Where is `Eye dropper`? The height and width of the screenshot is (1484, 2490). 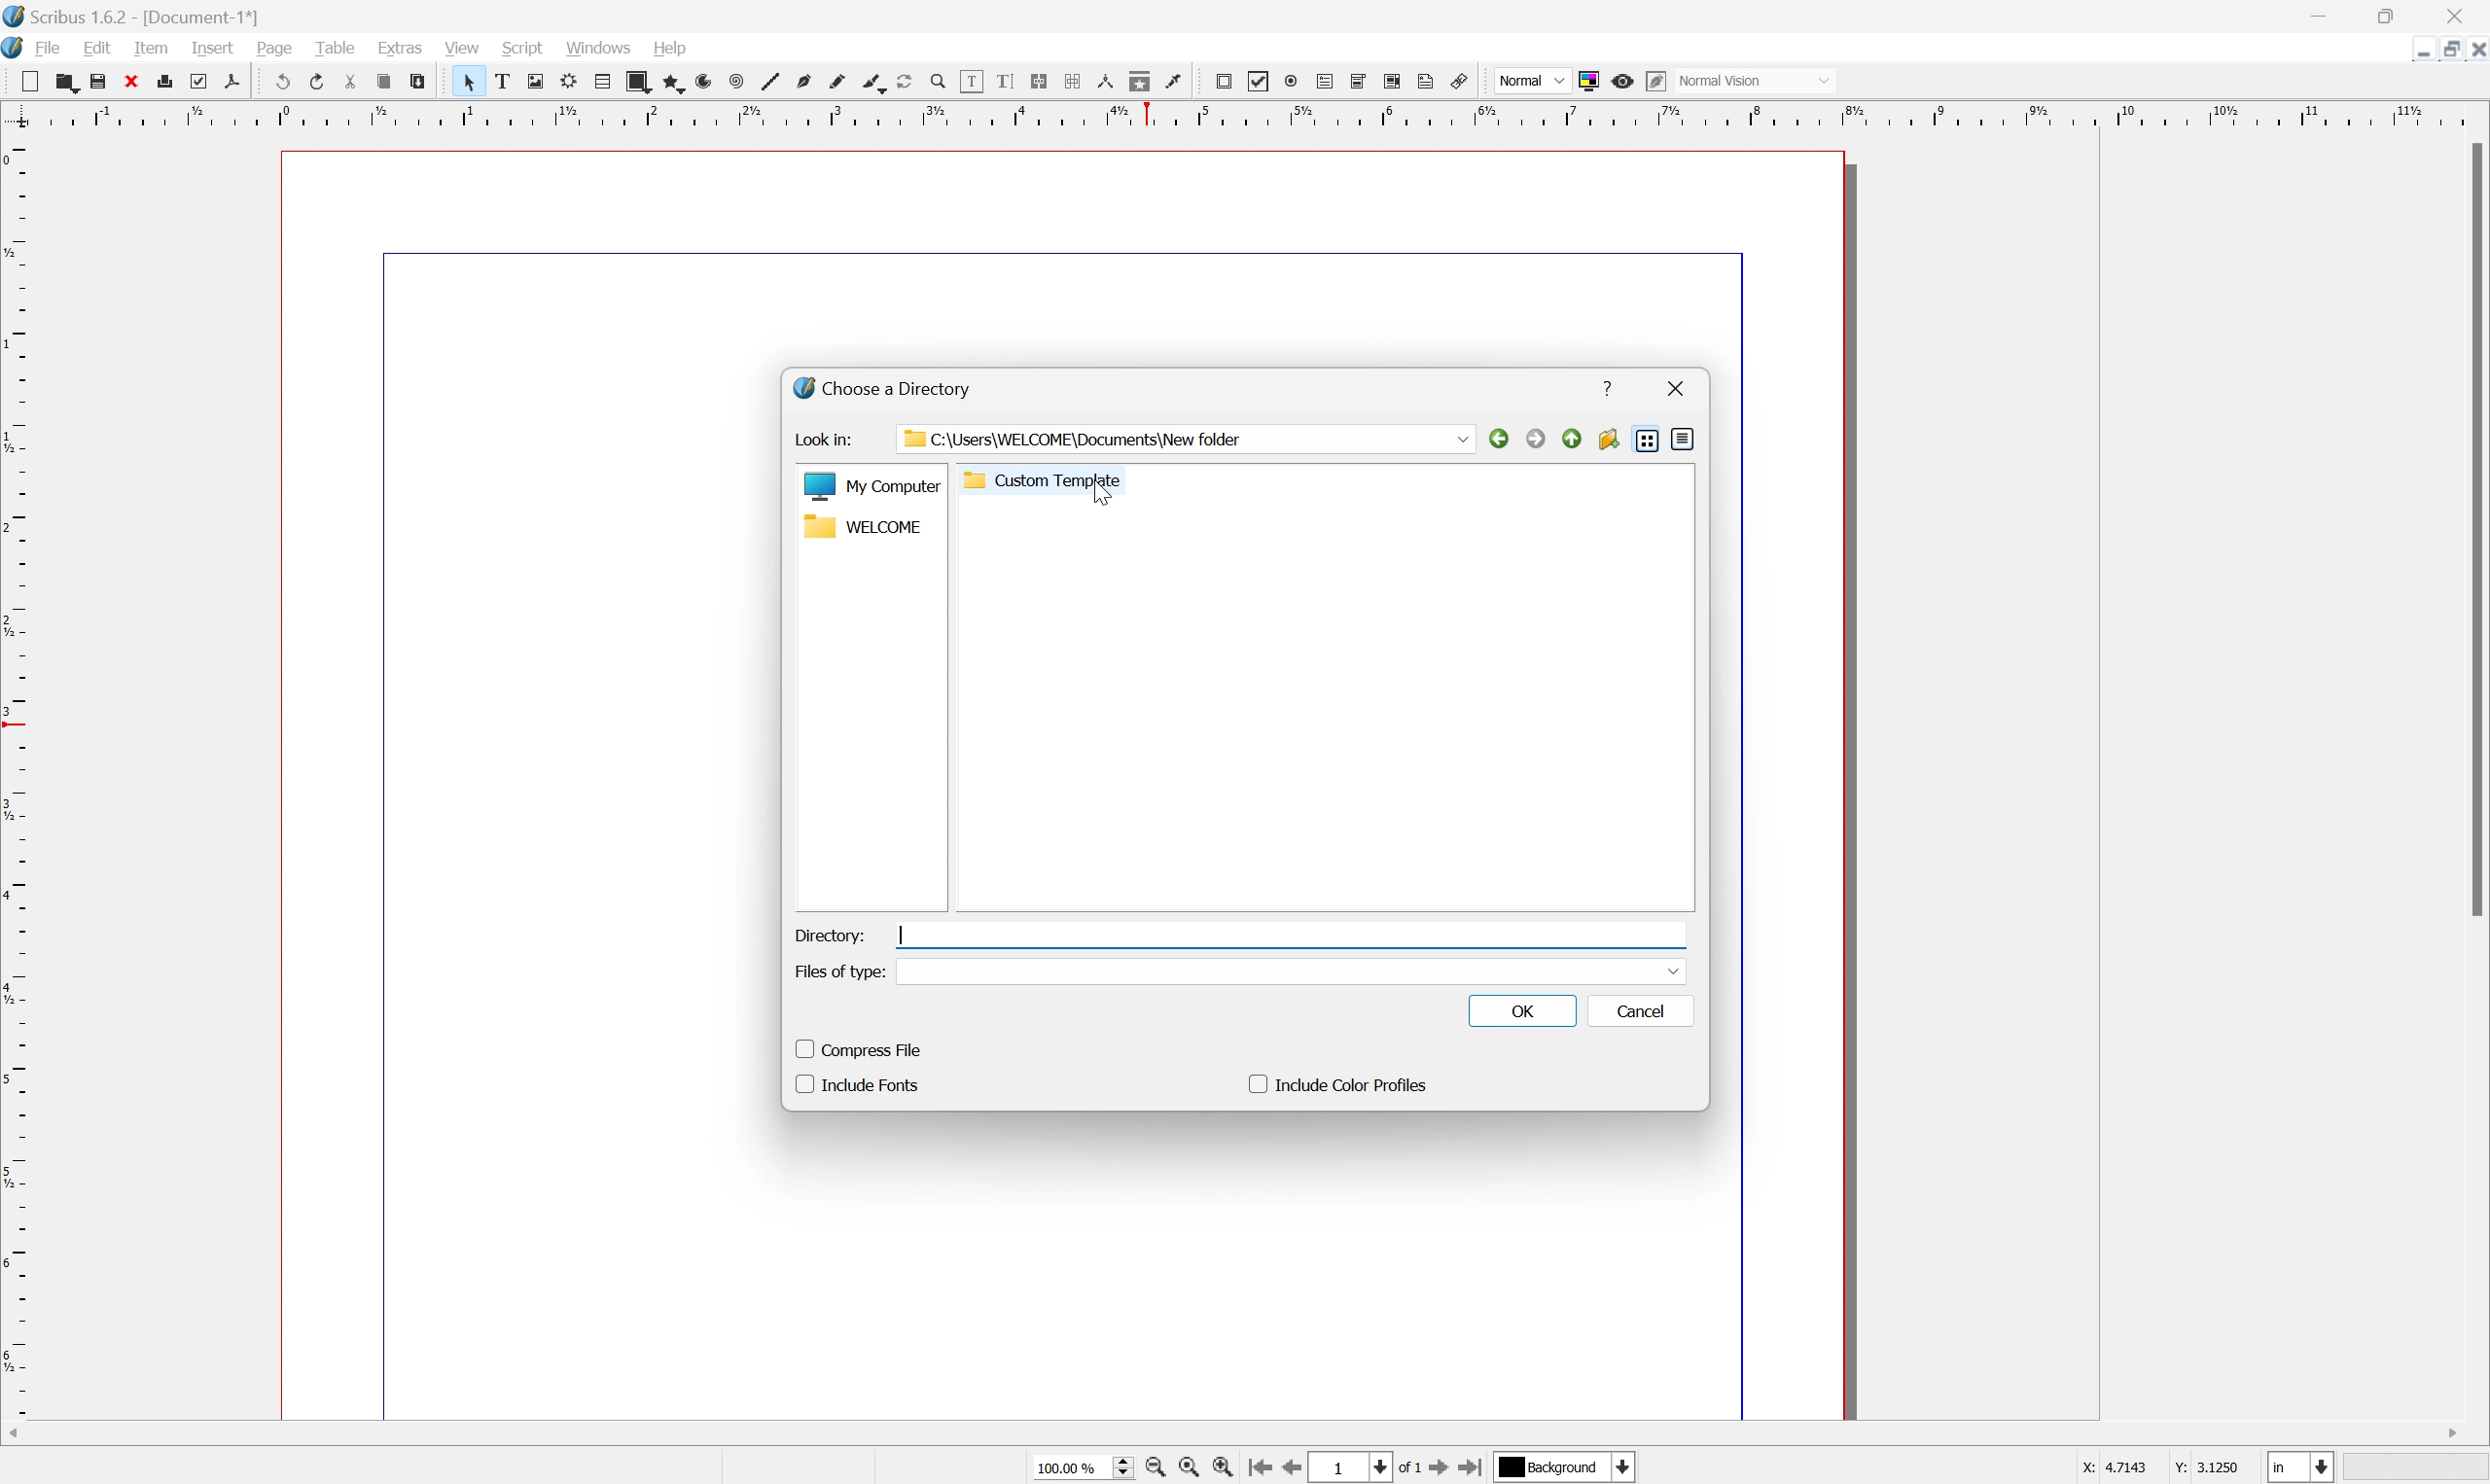 Eye dropper is located at coordinates (1176, 82).